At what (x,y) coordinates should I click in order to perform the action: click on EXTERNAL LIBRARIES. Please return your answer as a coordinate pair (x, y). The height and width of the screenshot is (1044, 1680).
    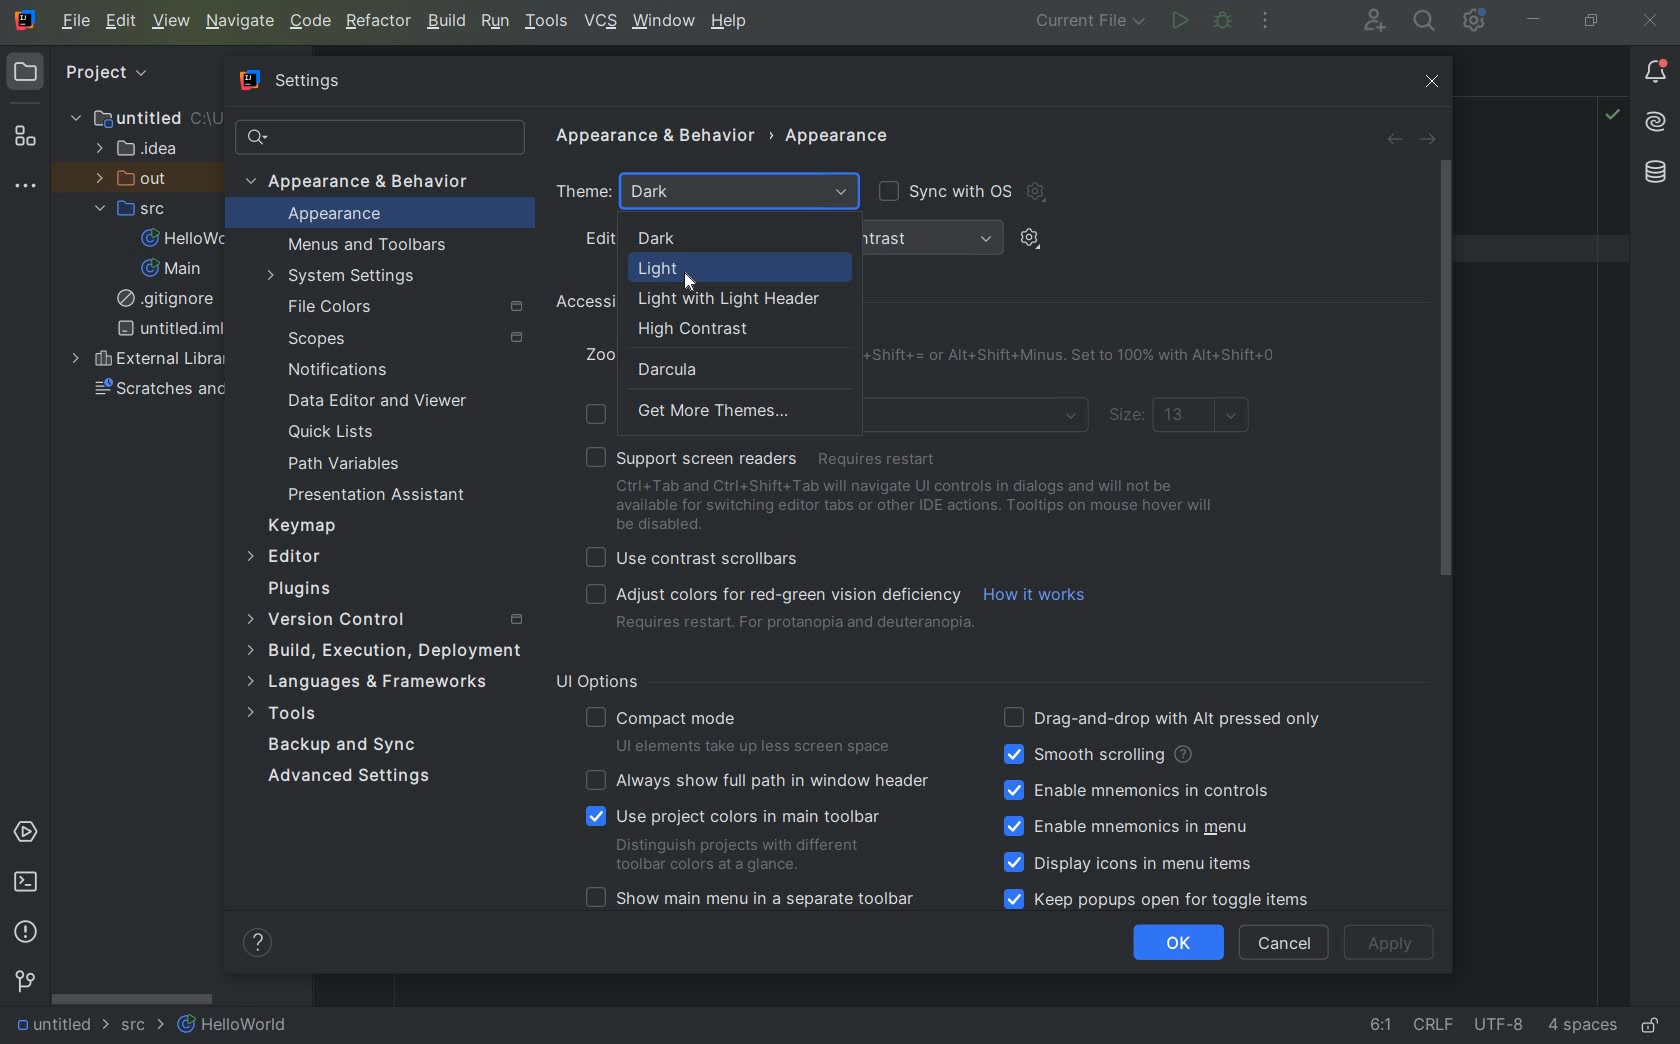
    Looking at the image, I should click on (149, 359).